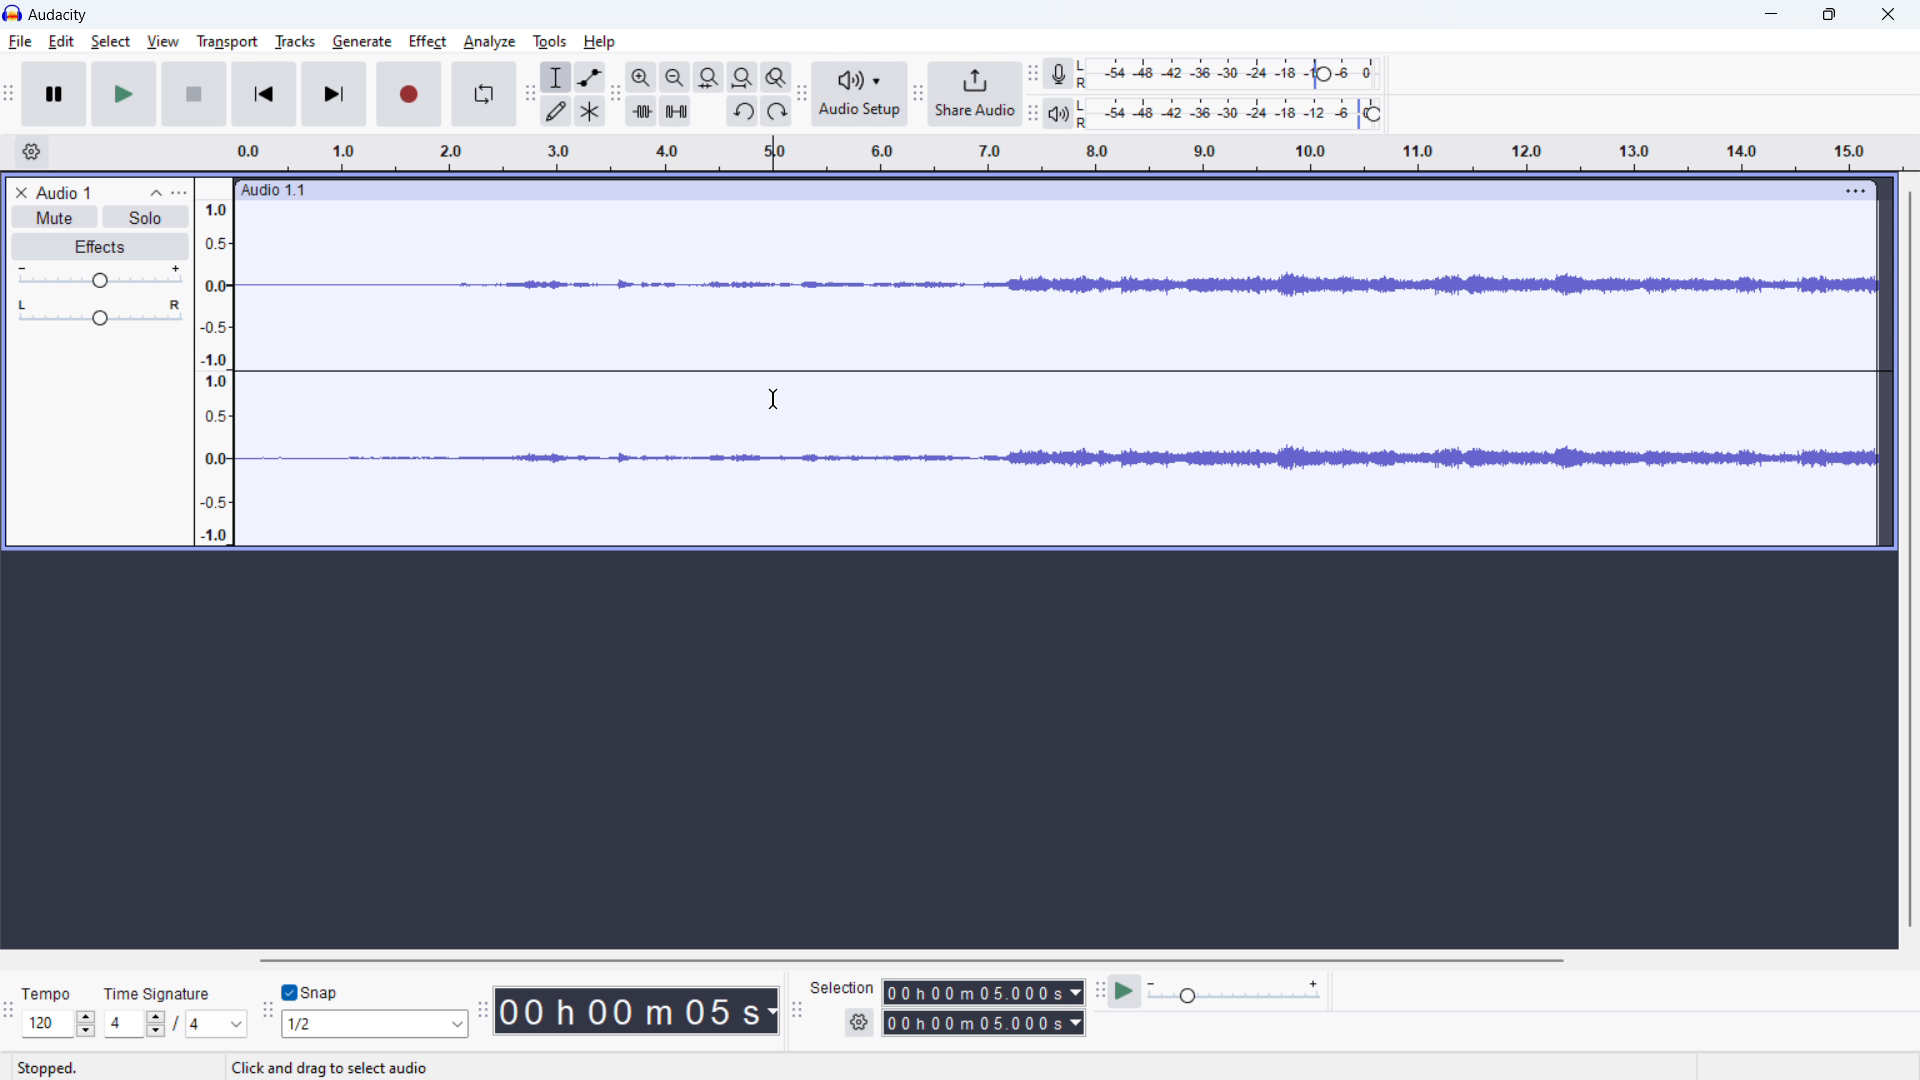 The width and height of the screenshot is (1920, 1080). What do you see at coordinates (48, 1068) in the screenshot?
I see `Stopped` at bounding box center [48, 1068].